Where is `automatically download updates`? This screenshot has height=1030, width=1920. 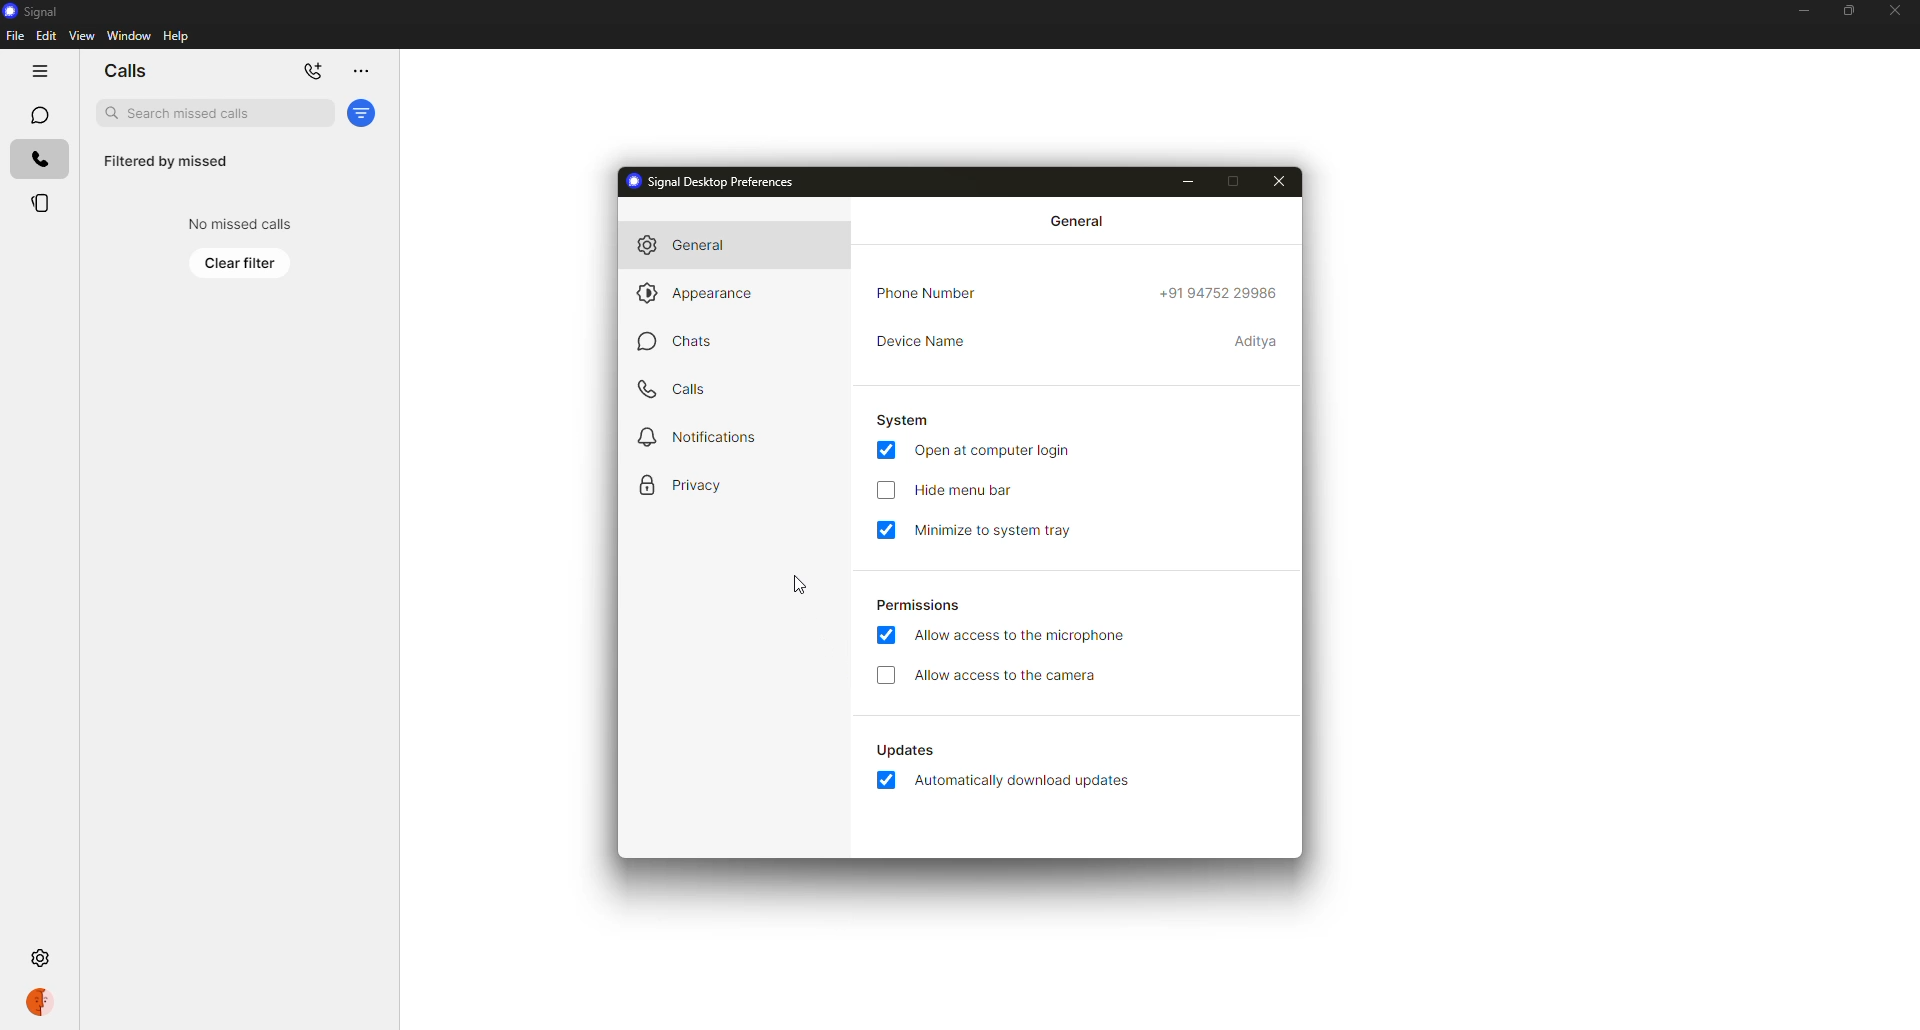 automatically download updates is located at coordinates (1024, 780).